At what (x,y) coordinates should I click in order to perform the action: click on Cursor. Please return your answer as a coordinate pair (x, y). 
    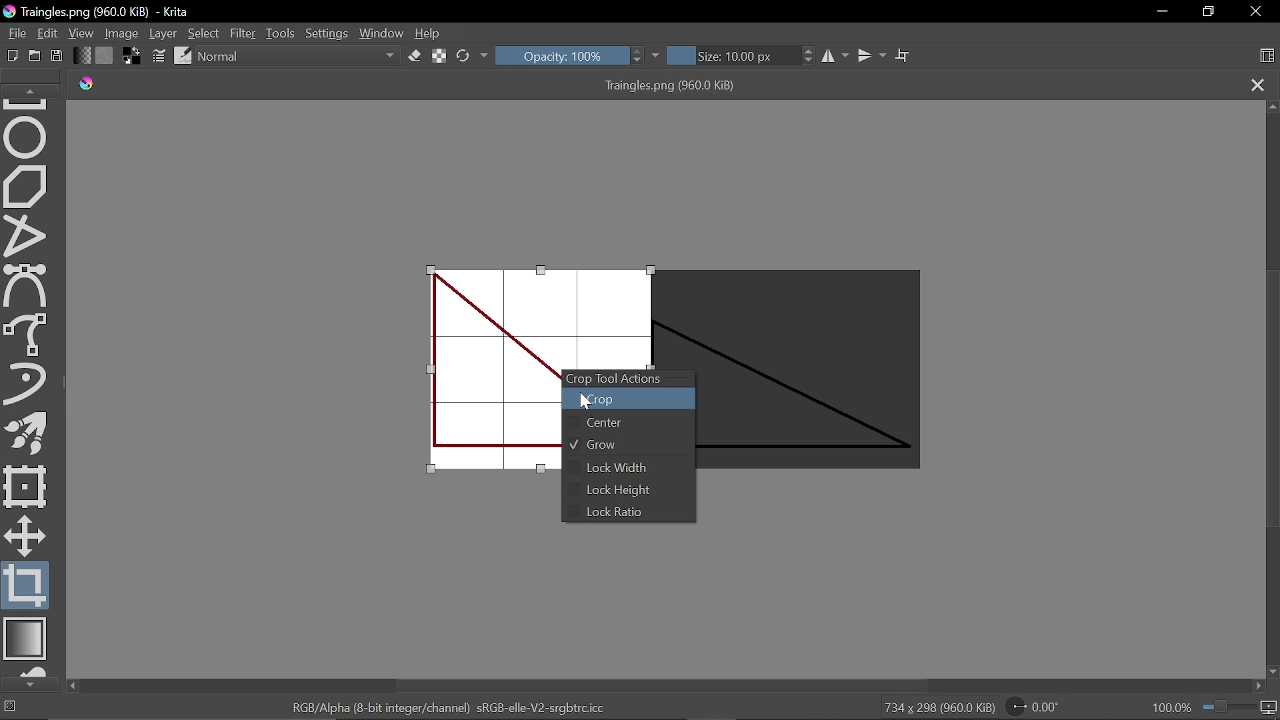
    Looking at the image, I should click on (586, 408).